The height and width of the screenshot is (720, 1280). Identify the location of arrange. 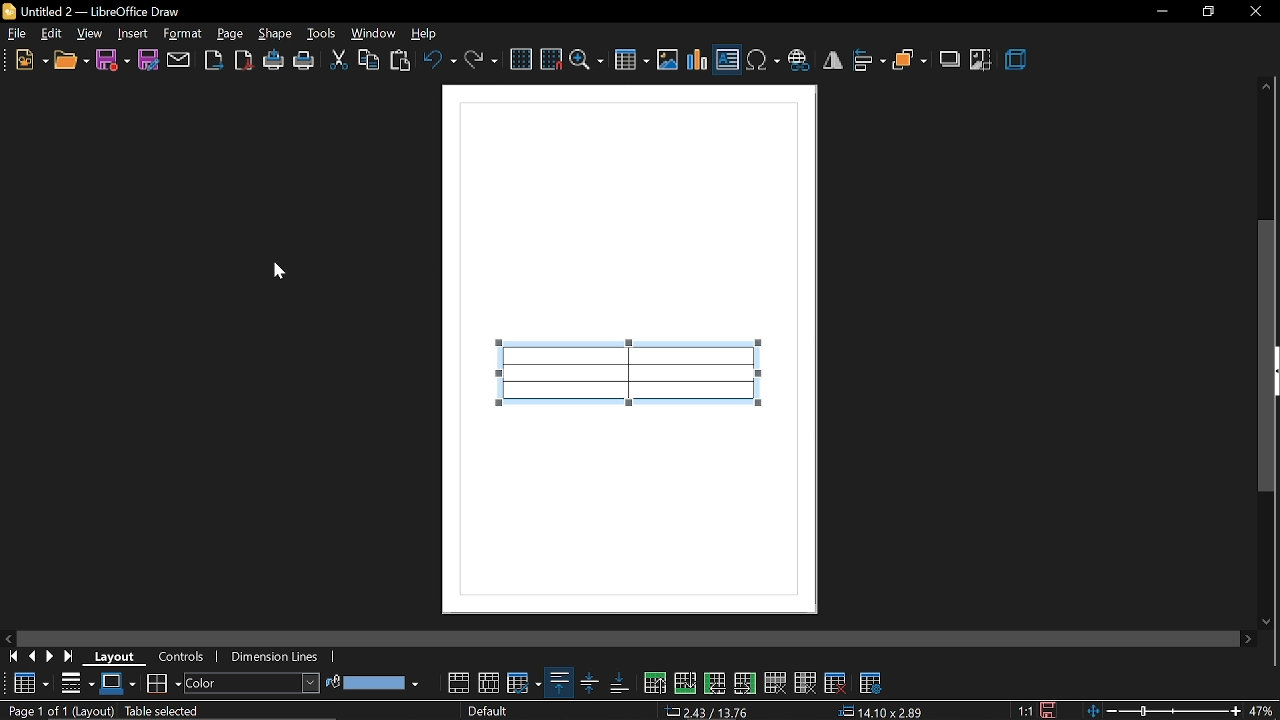
(910, 61).